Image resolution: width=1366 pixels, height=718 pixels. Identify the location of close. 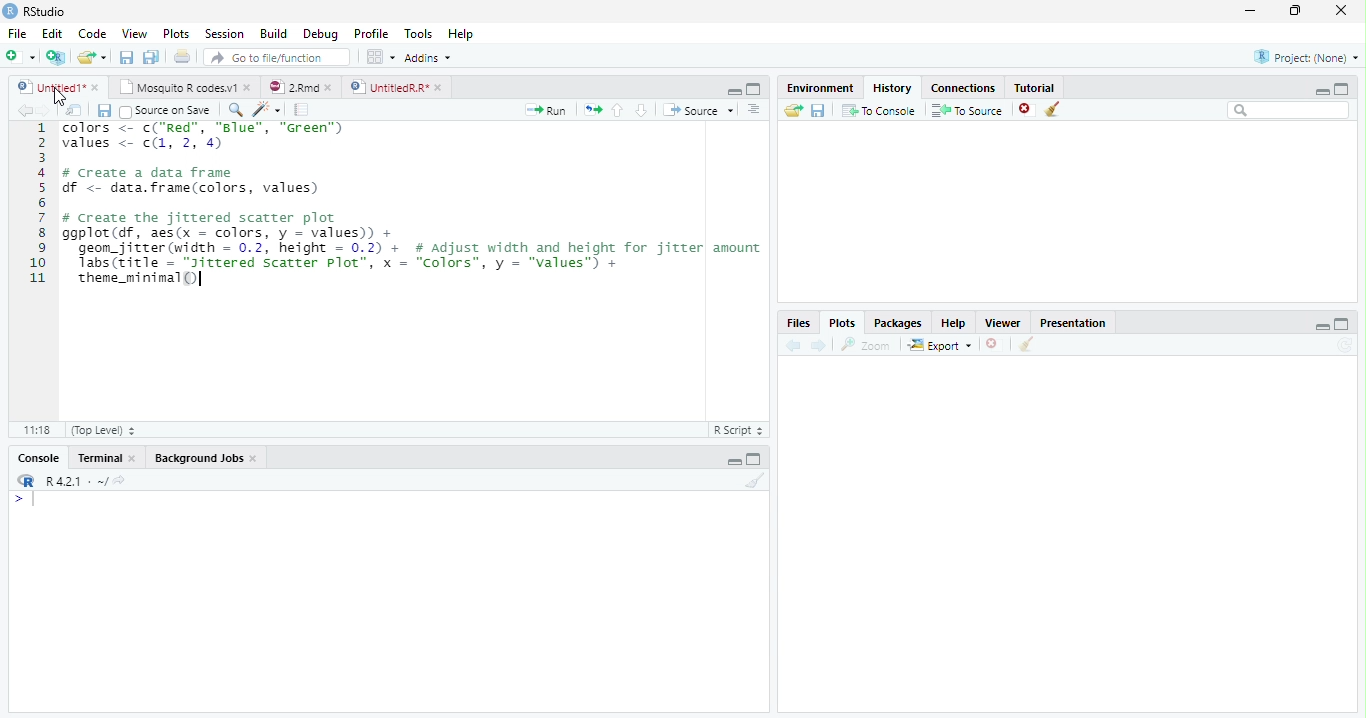
(1341, 10).